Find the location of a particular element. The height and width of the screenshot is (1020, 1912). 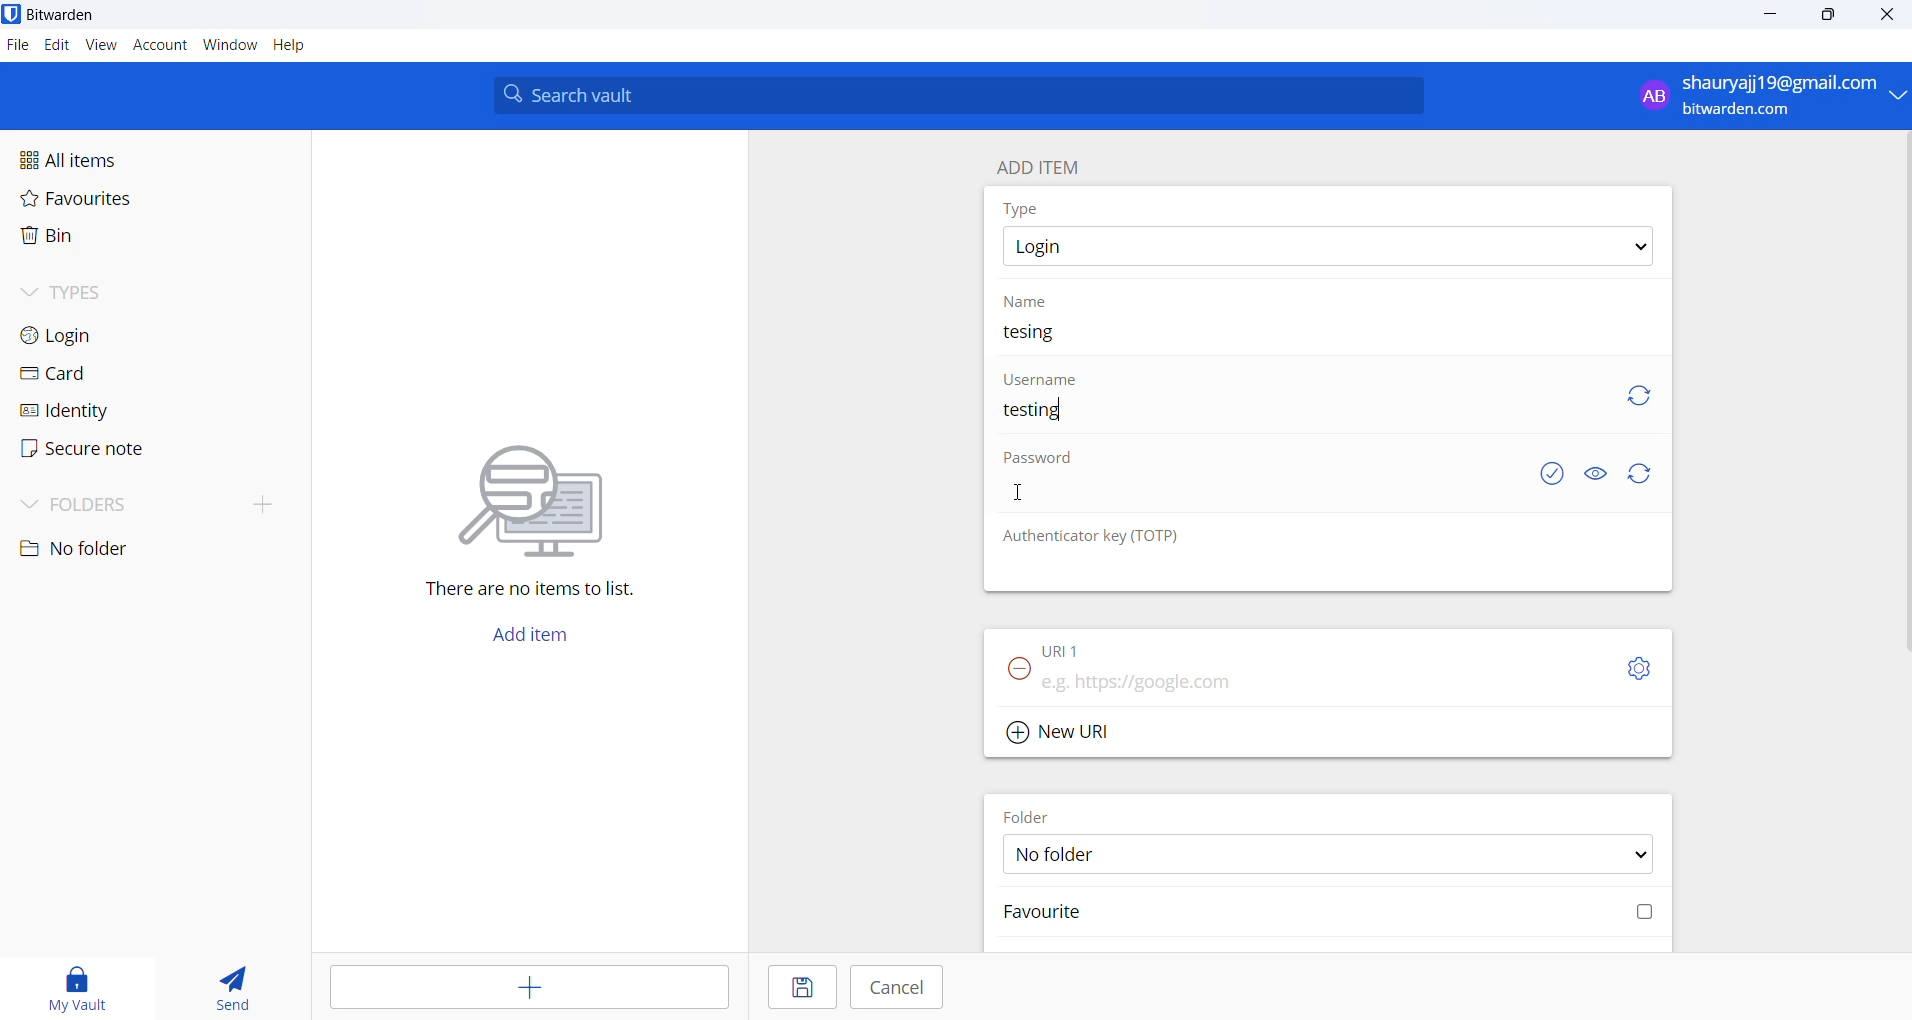

otp heading is located at coordinates (1112, 539).